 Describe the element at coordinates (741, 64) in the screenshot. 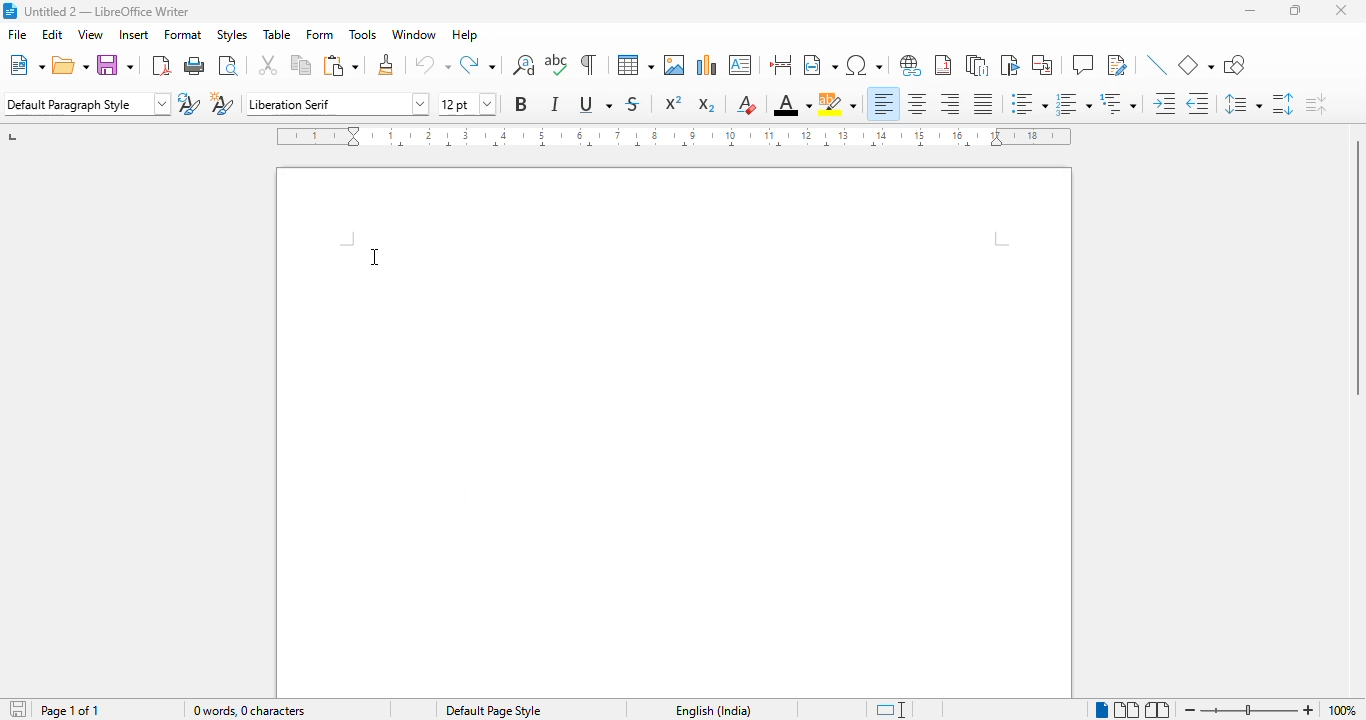

I see `insert text box` at that location.